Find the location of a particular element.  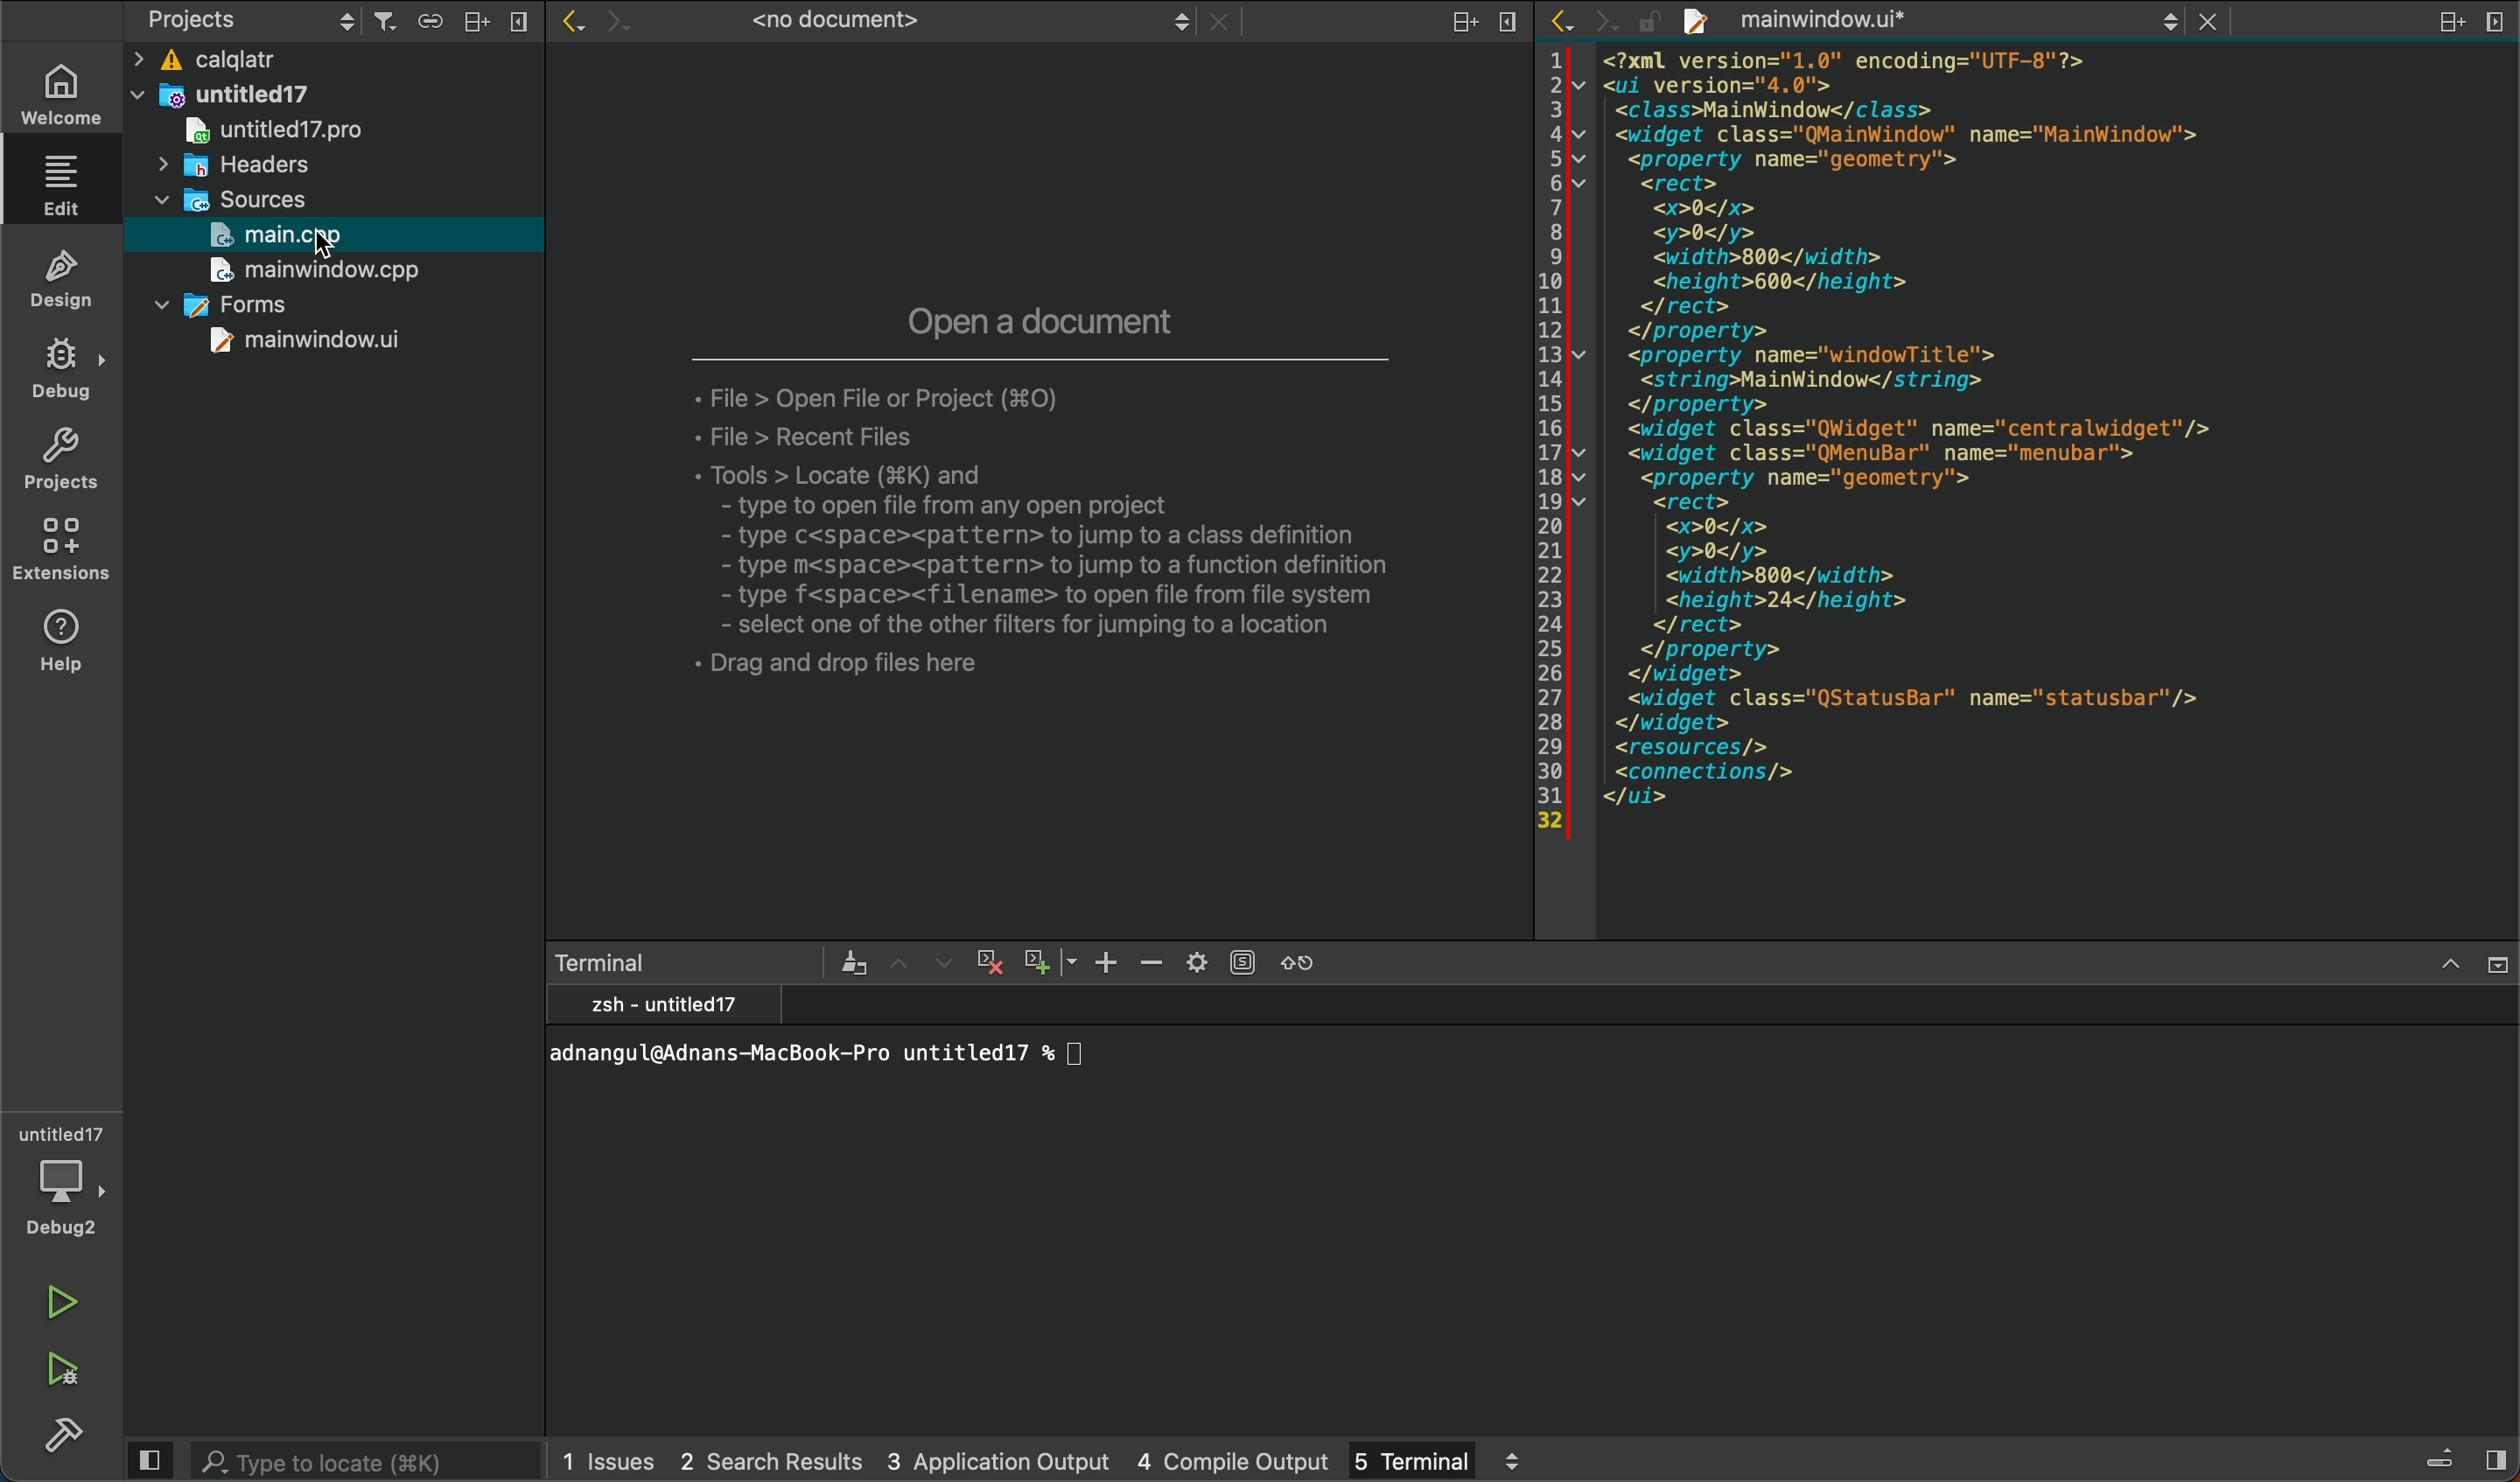

file tab is located at coordinates (1938, 23).